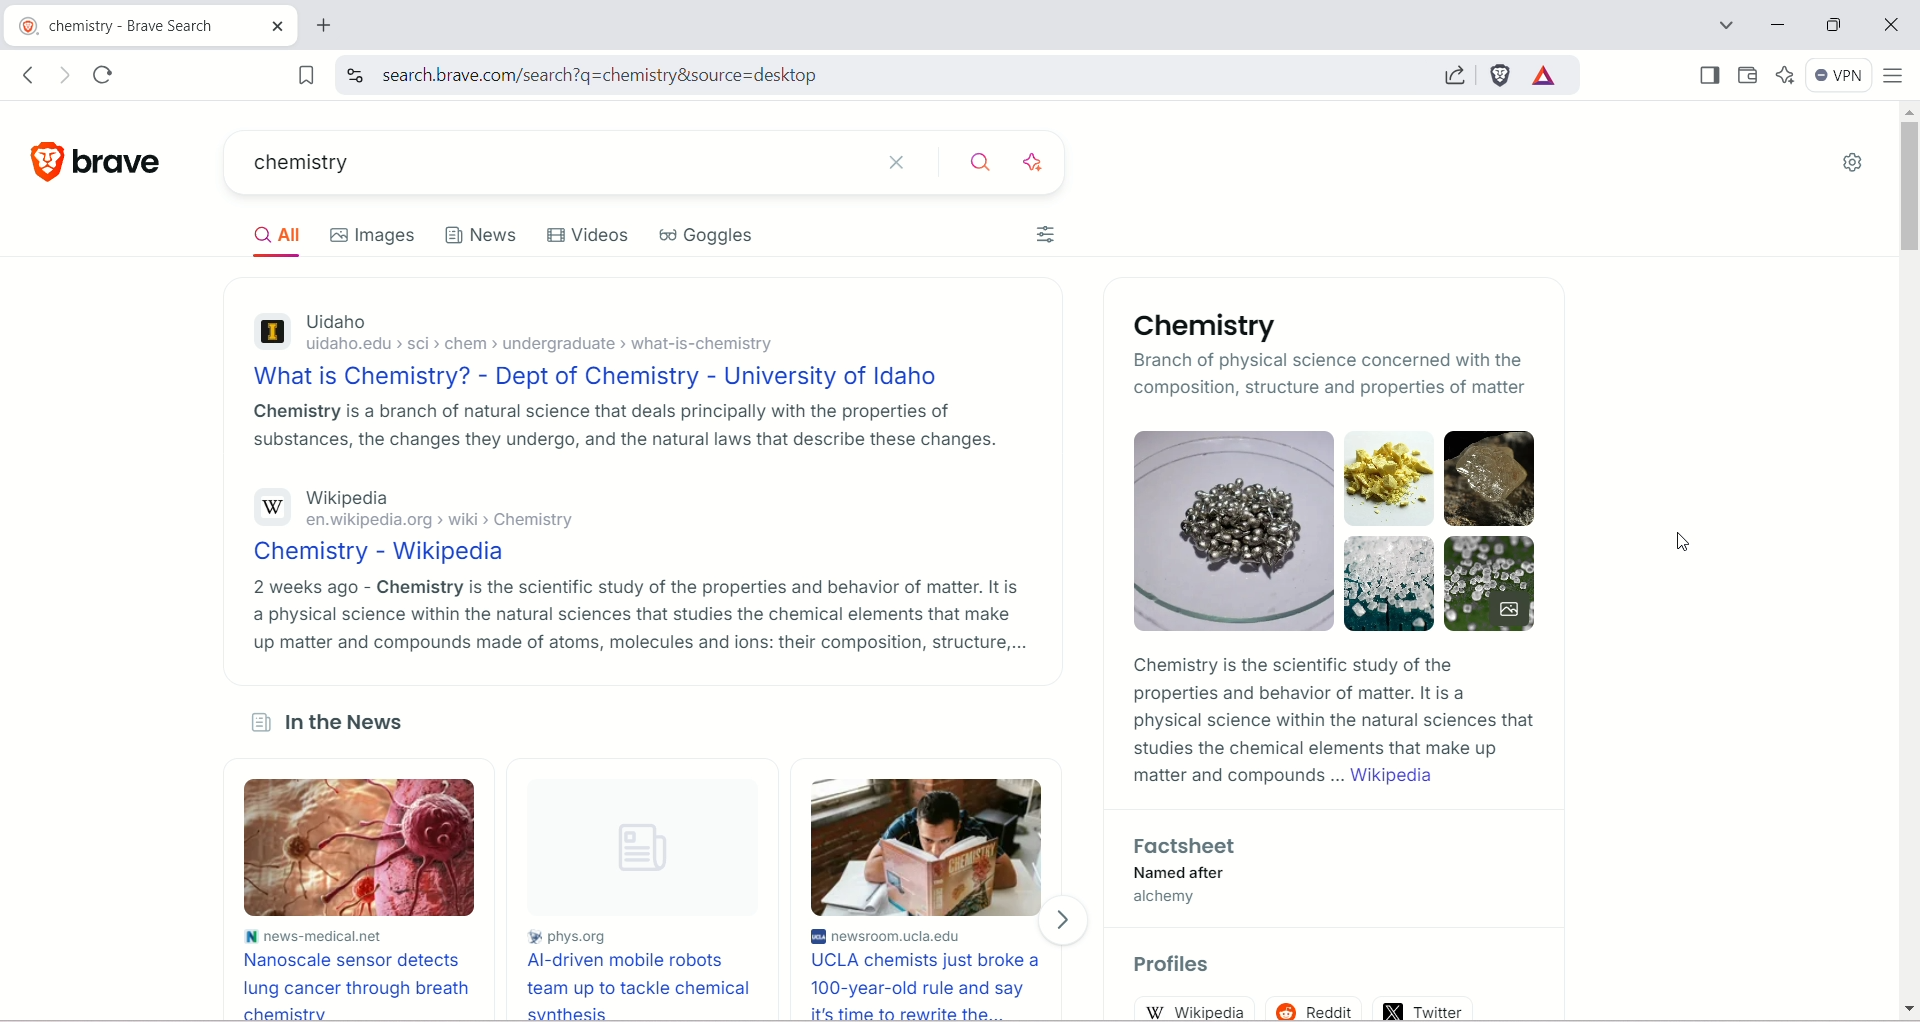 The height and width of the screenshot is (1022, 1920). I want to click on lungs image, so click(357, 848).